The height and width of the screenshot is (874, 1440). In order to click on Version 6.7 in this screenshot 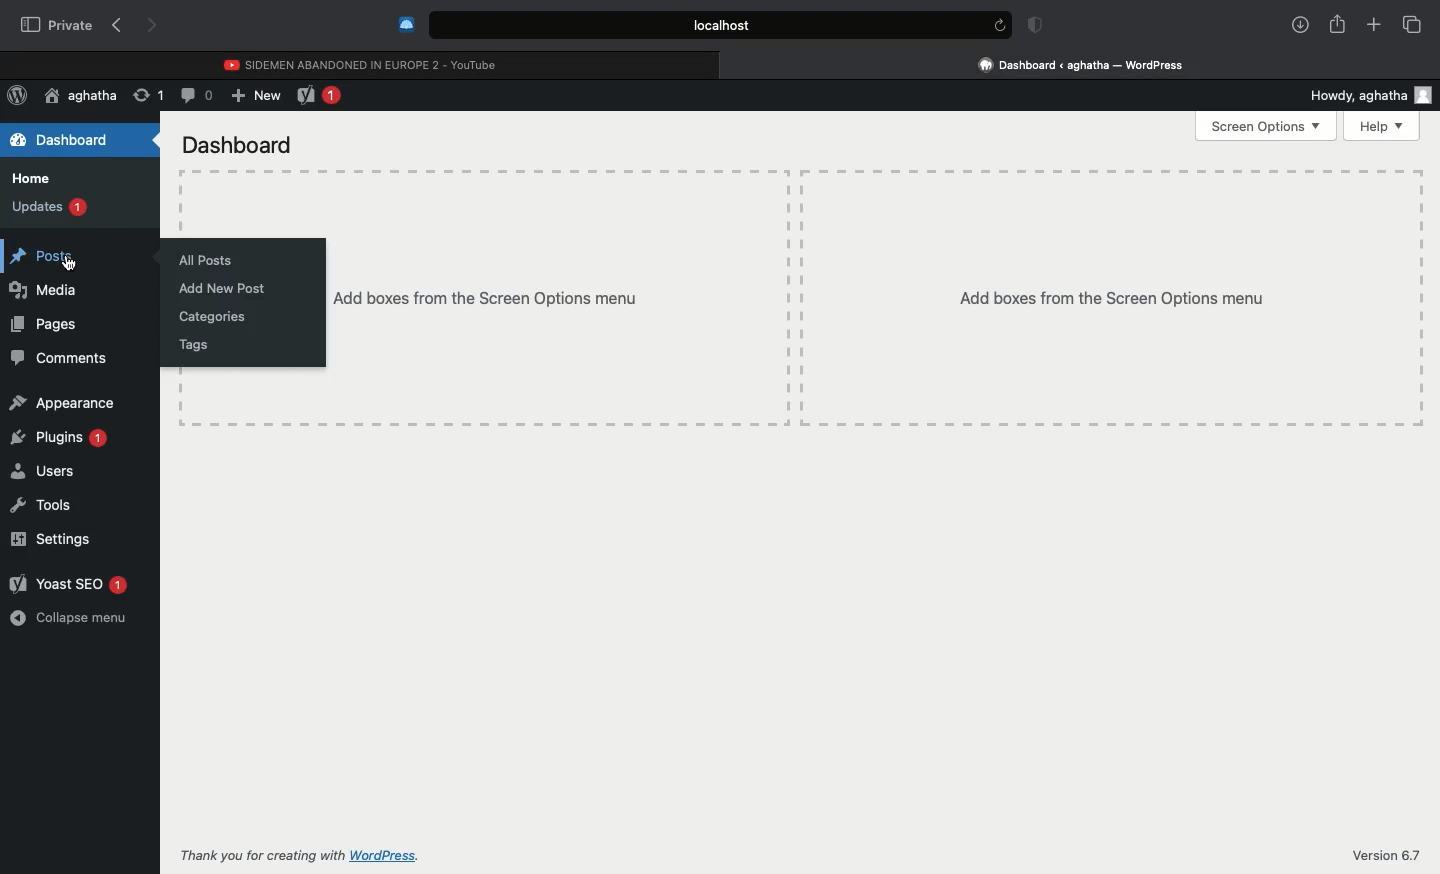, I will do `click(1388, 855)`.